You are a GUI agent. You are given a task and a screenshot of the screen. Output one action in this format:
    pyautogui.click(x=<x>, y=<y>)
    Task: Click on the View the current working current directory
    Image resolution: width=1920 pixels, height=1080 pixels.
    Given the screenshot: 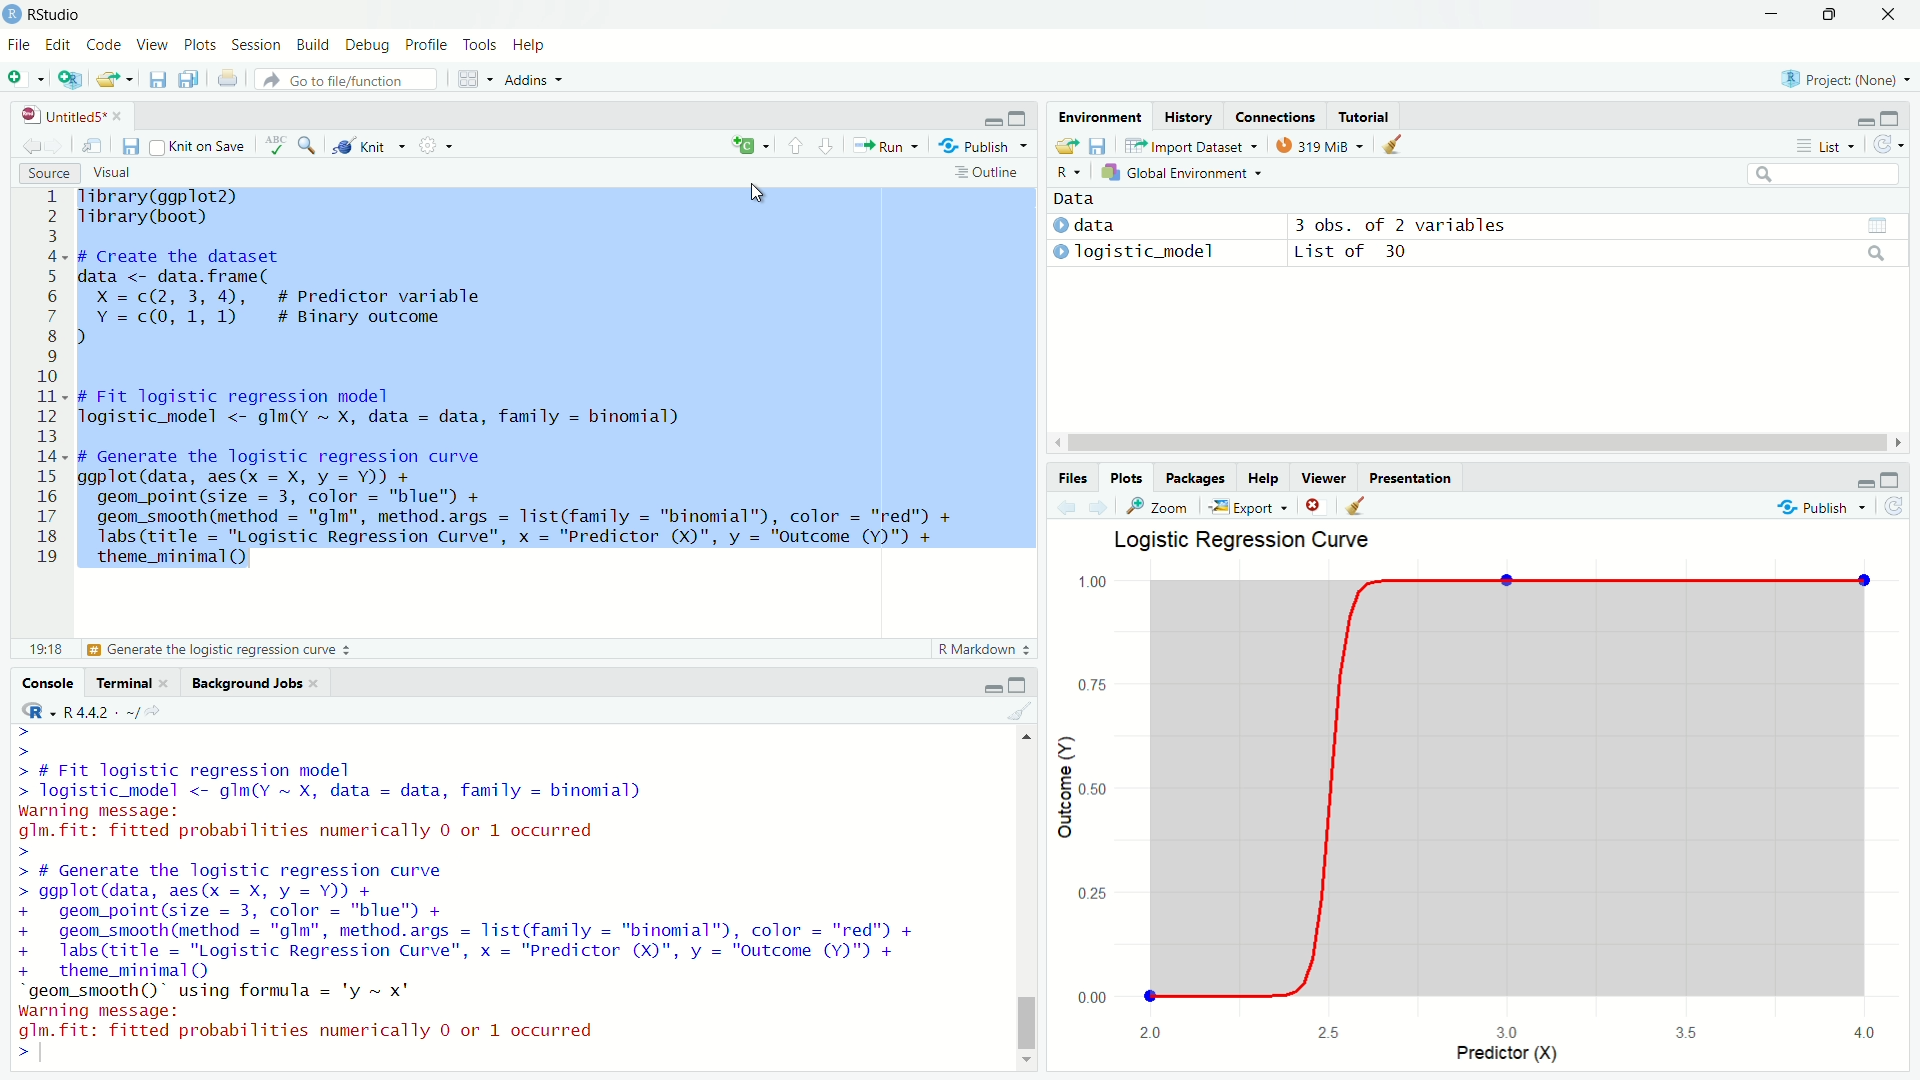 What is the action you would take?
    pyautogui.click(x=154, y=710)
    